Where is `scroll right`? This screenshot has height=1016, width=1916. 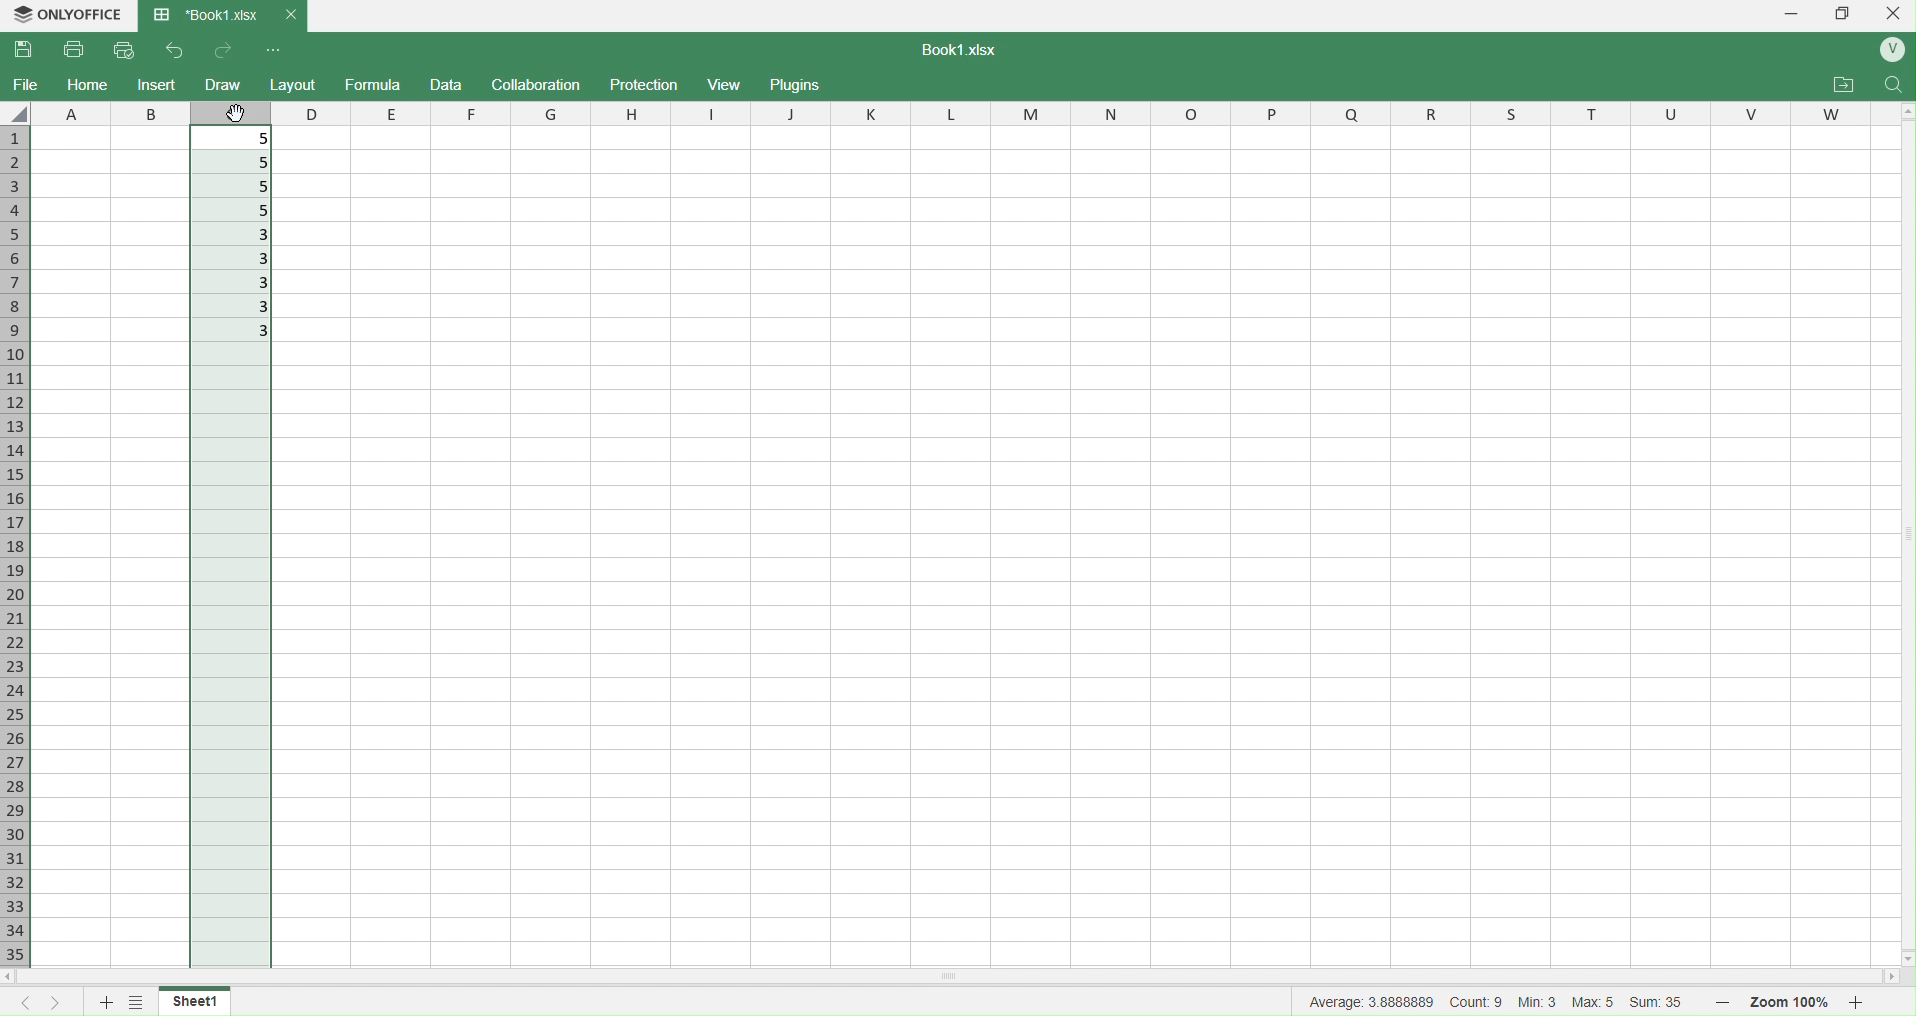
scroll right is located at coordinates (1902, 976).